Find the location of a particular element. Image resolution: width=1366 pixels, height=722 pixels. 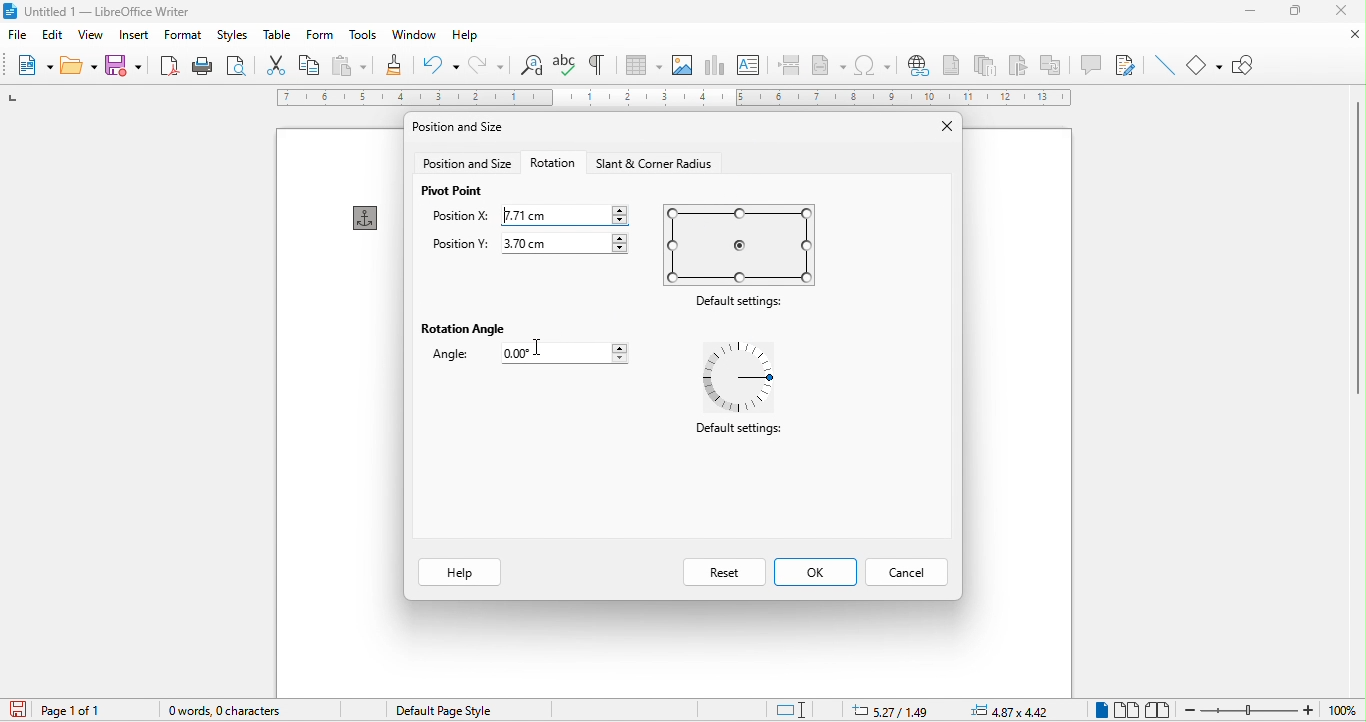

help is located at coordinates (463, 36).